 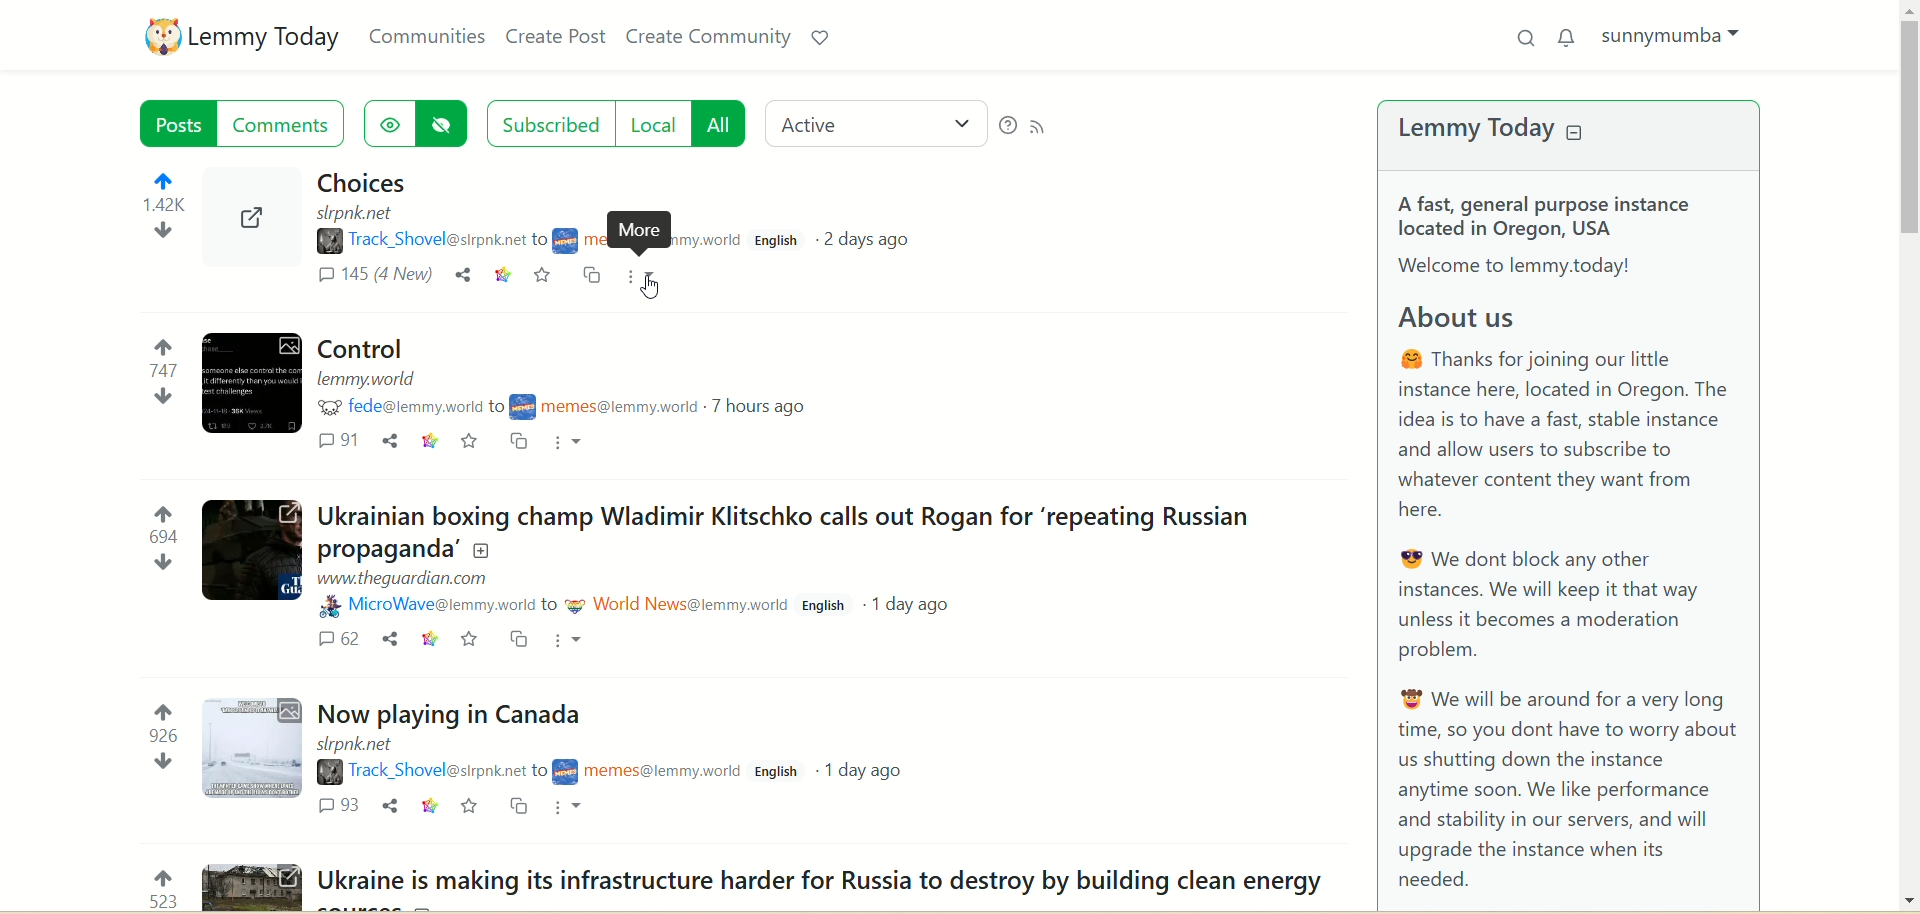 I want to click on comments, so click(x=336, y=640).